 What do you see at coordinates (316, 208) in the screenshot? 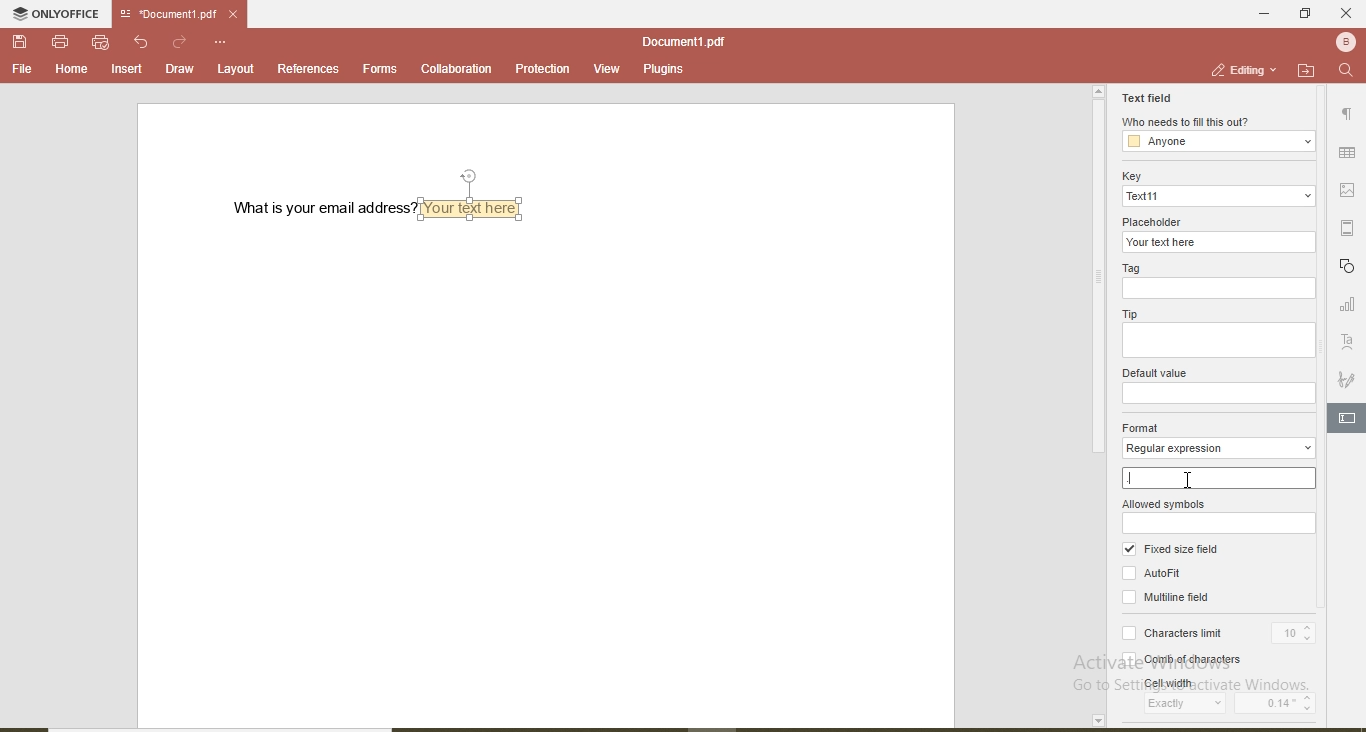
I see `what is your email address?` at bounding box center [316, 208].